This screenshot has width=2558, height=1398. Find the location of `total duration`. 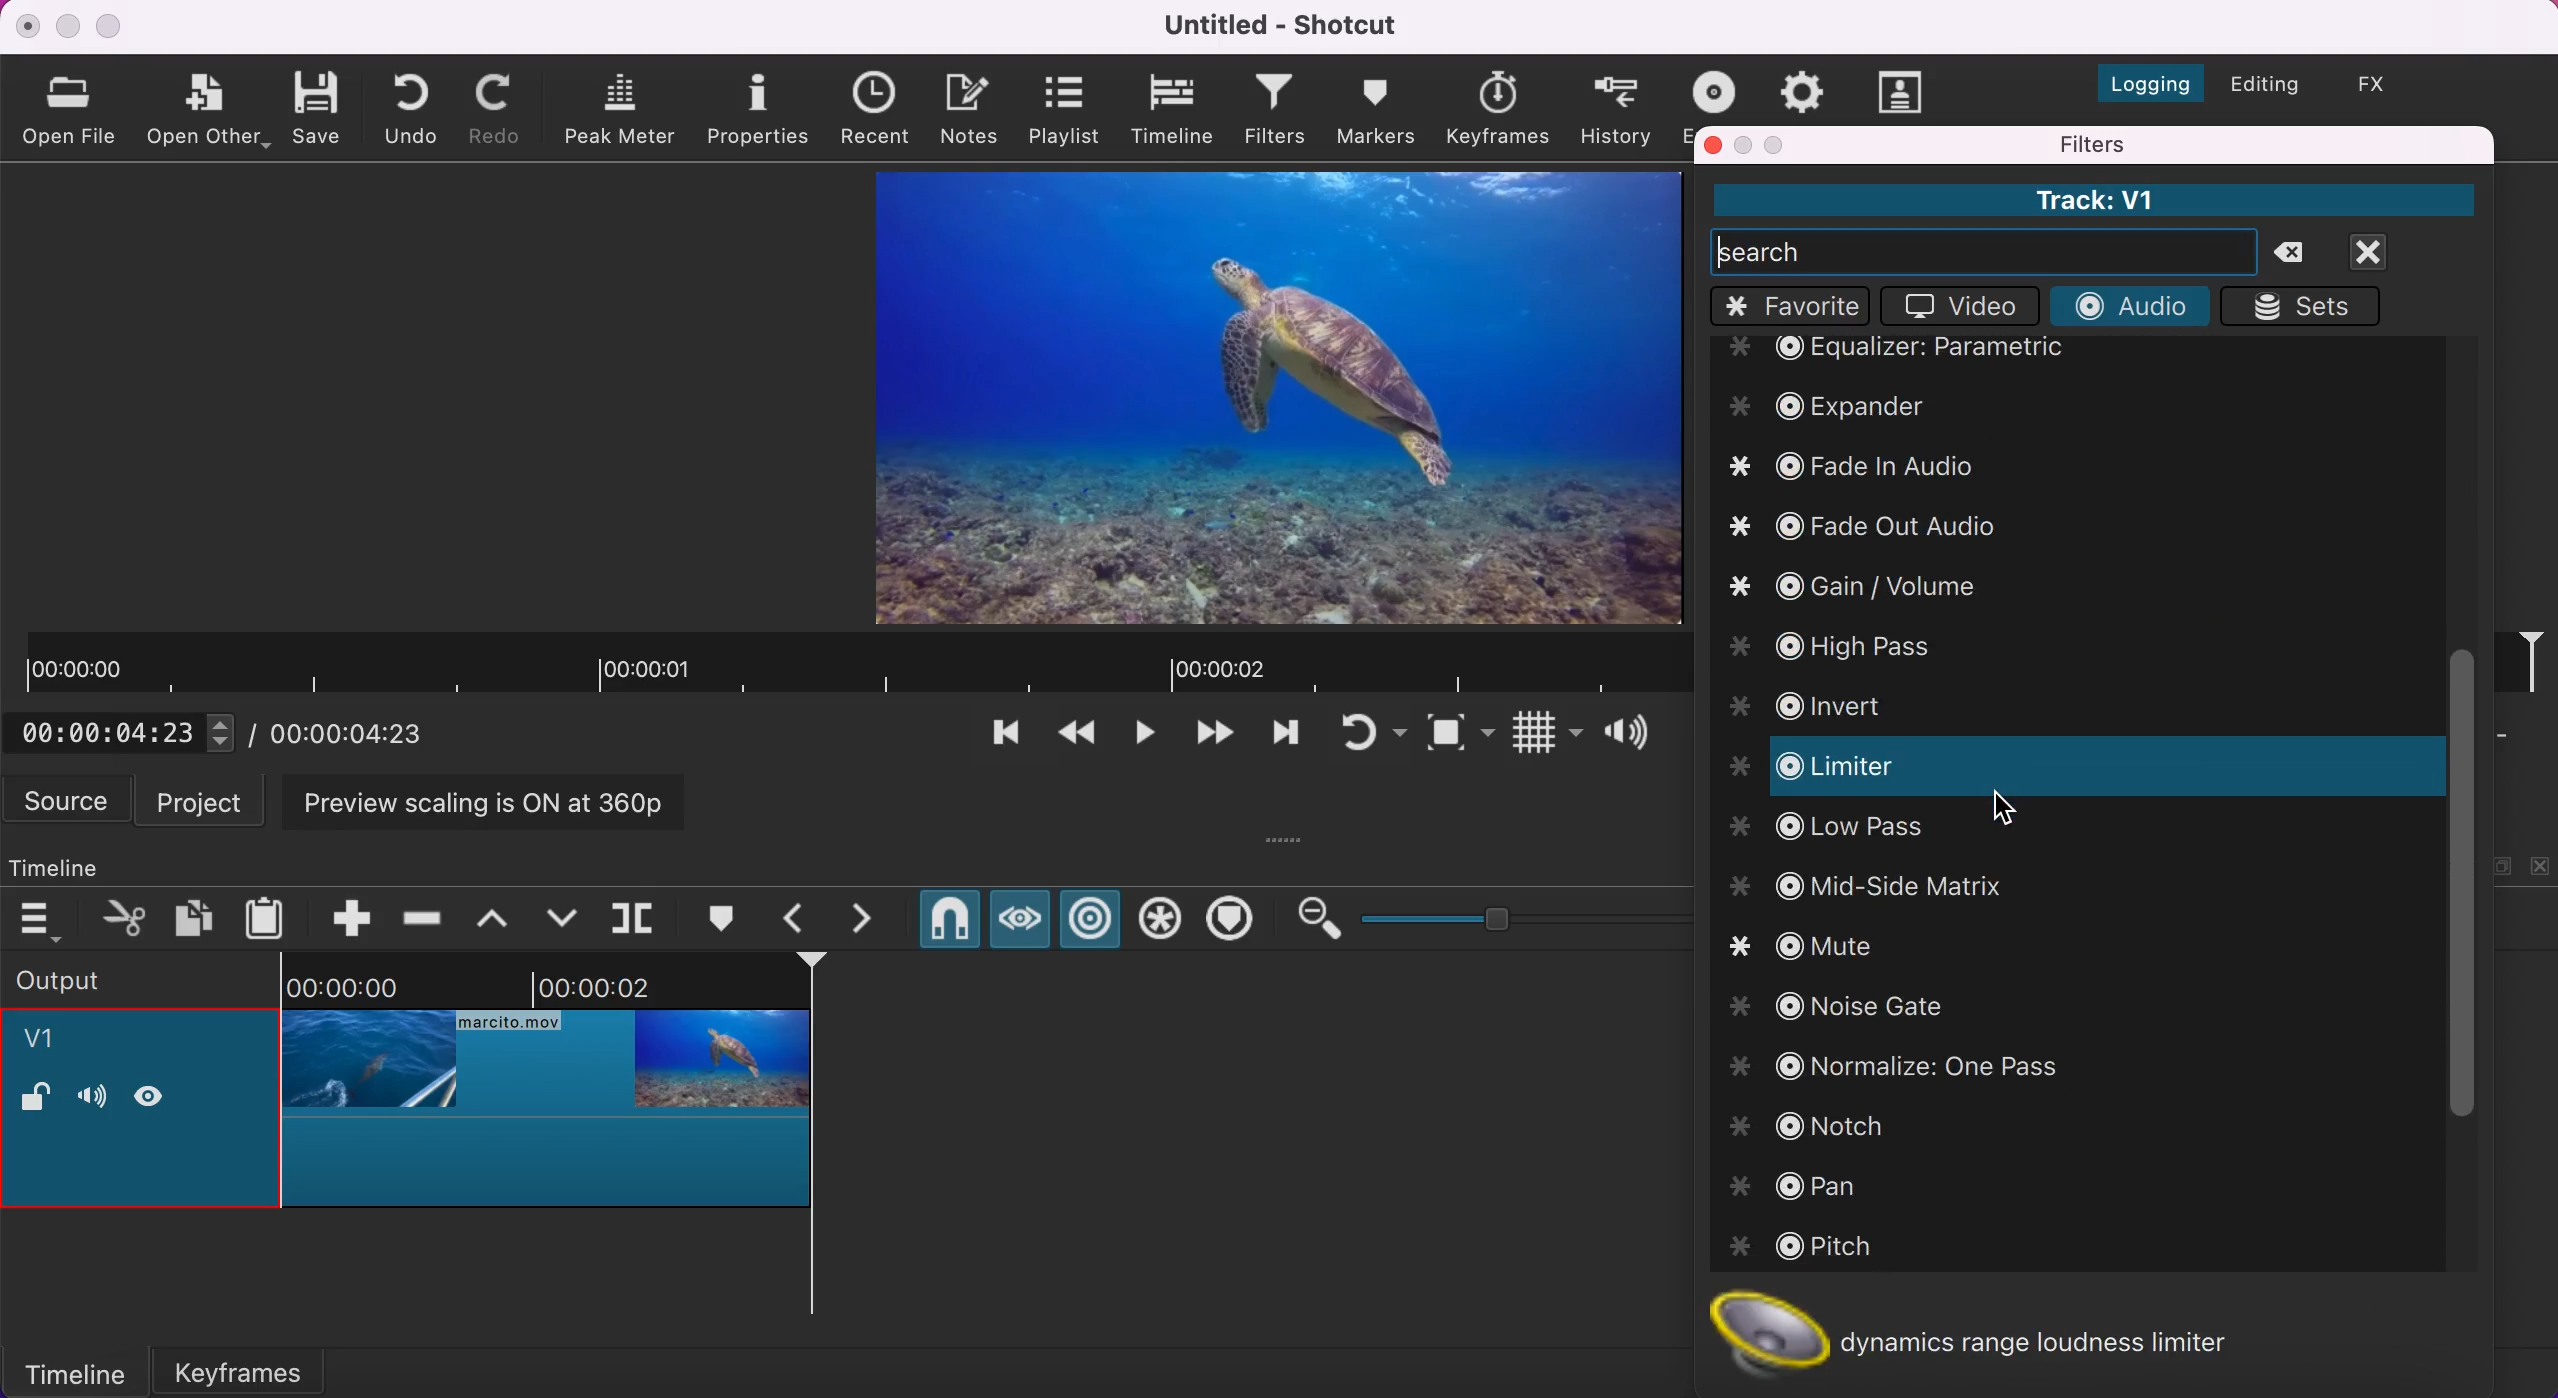

total duration is located at coordinates (358, 733).